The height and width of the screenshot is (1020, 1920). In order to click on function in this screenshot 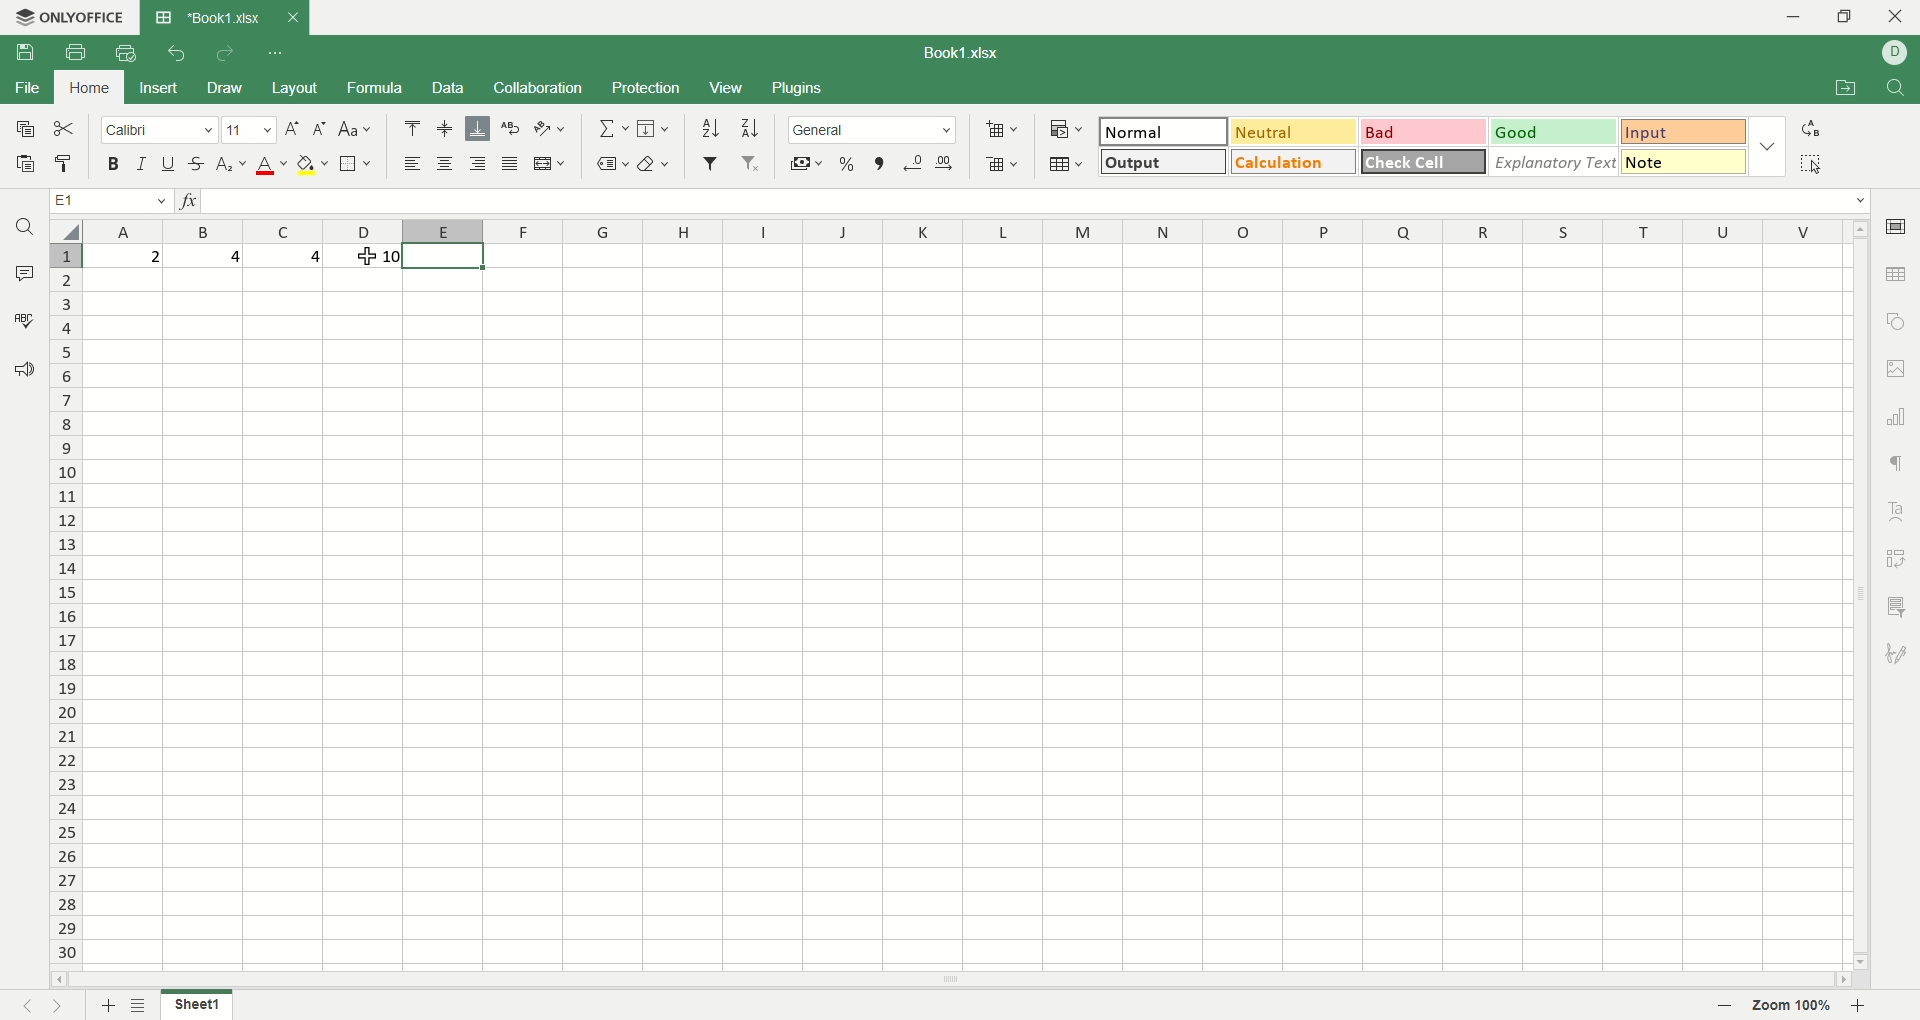, I will do `click(184, 199)`.